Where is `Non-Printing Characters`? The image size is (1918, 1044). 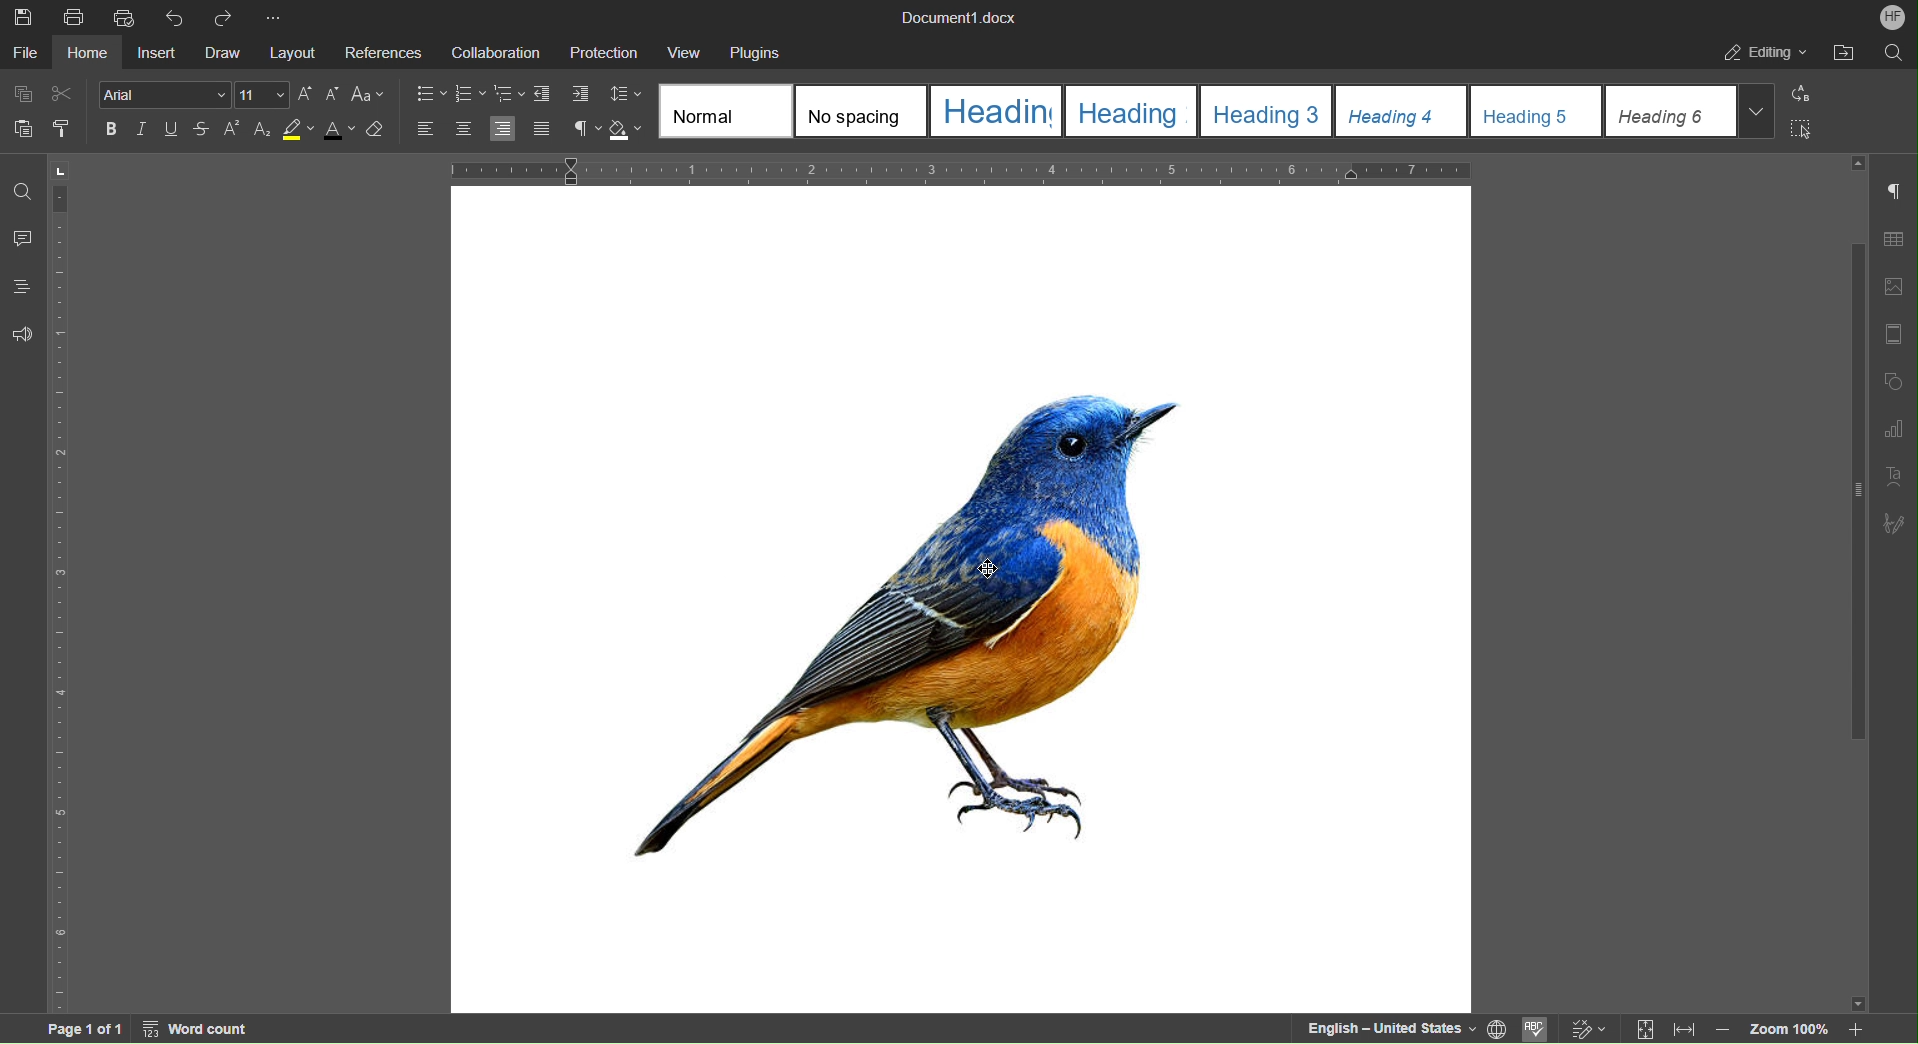
Non-Printing Characters is located at coordinates (584, 130).